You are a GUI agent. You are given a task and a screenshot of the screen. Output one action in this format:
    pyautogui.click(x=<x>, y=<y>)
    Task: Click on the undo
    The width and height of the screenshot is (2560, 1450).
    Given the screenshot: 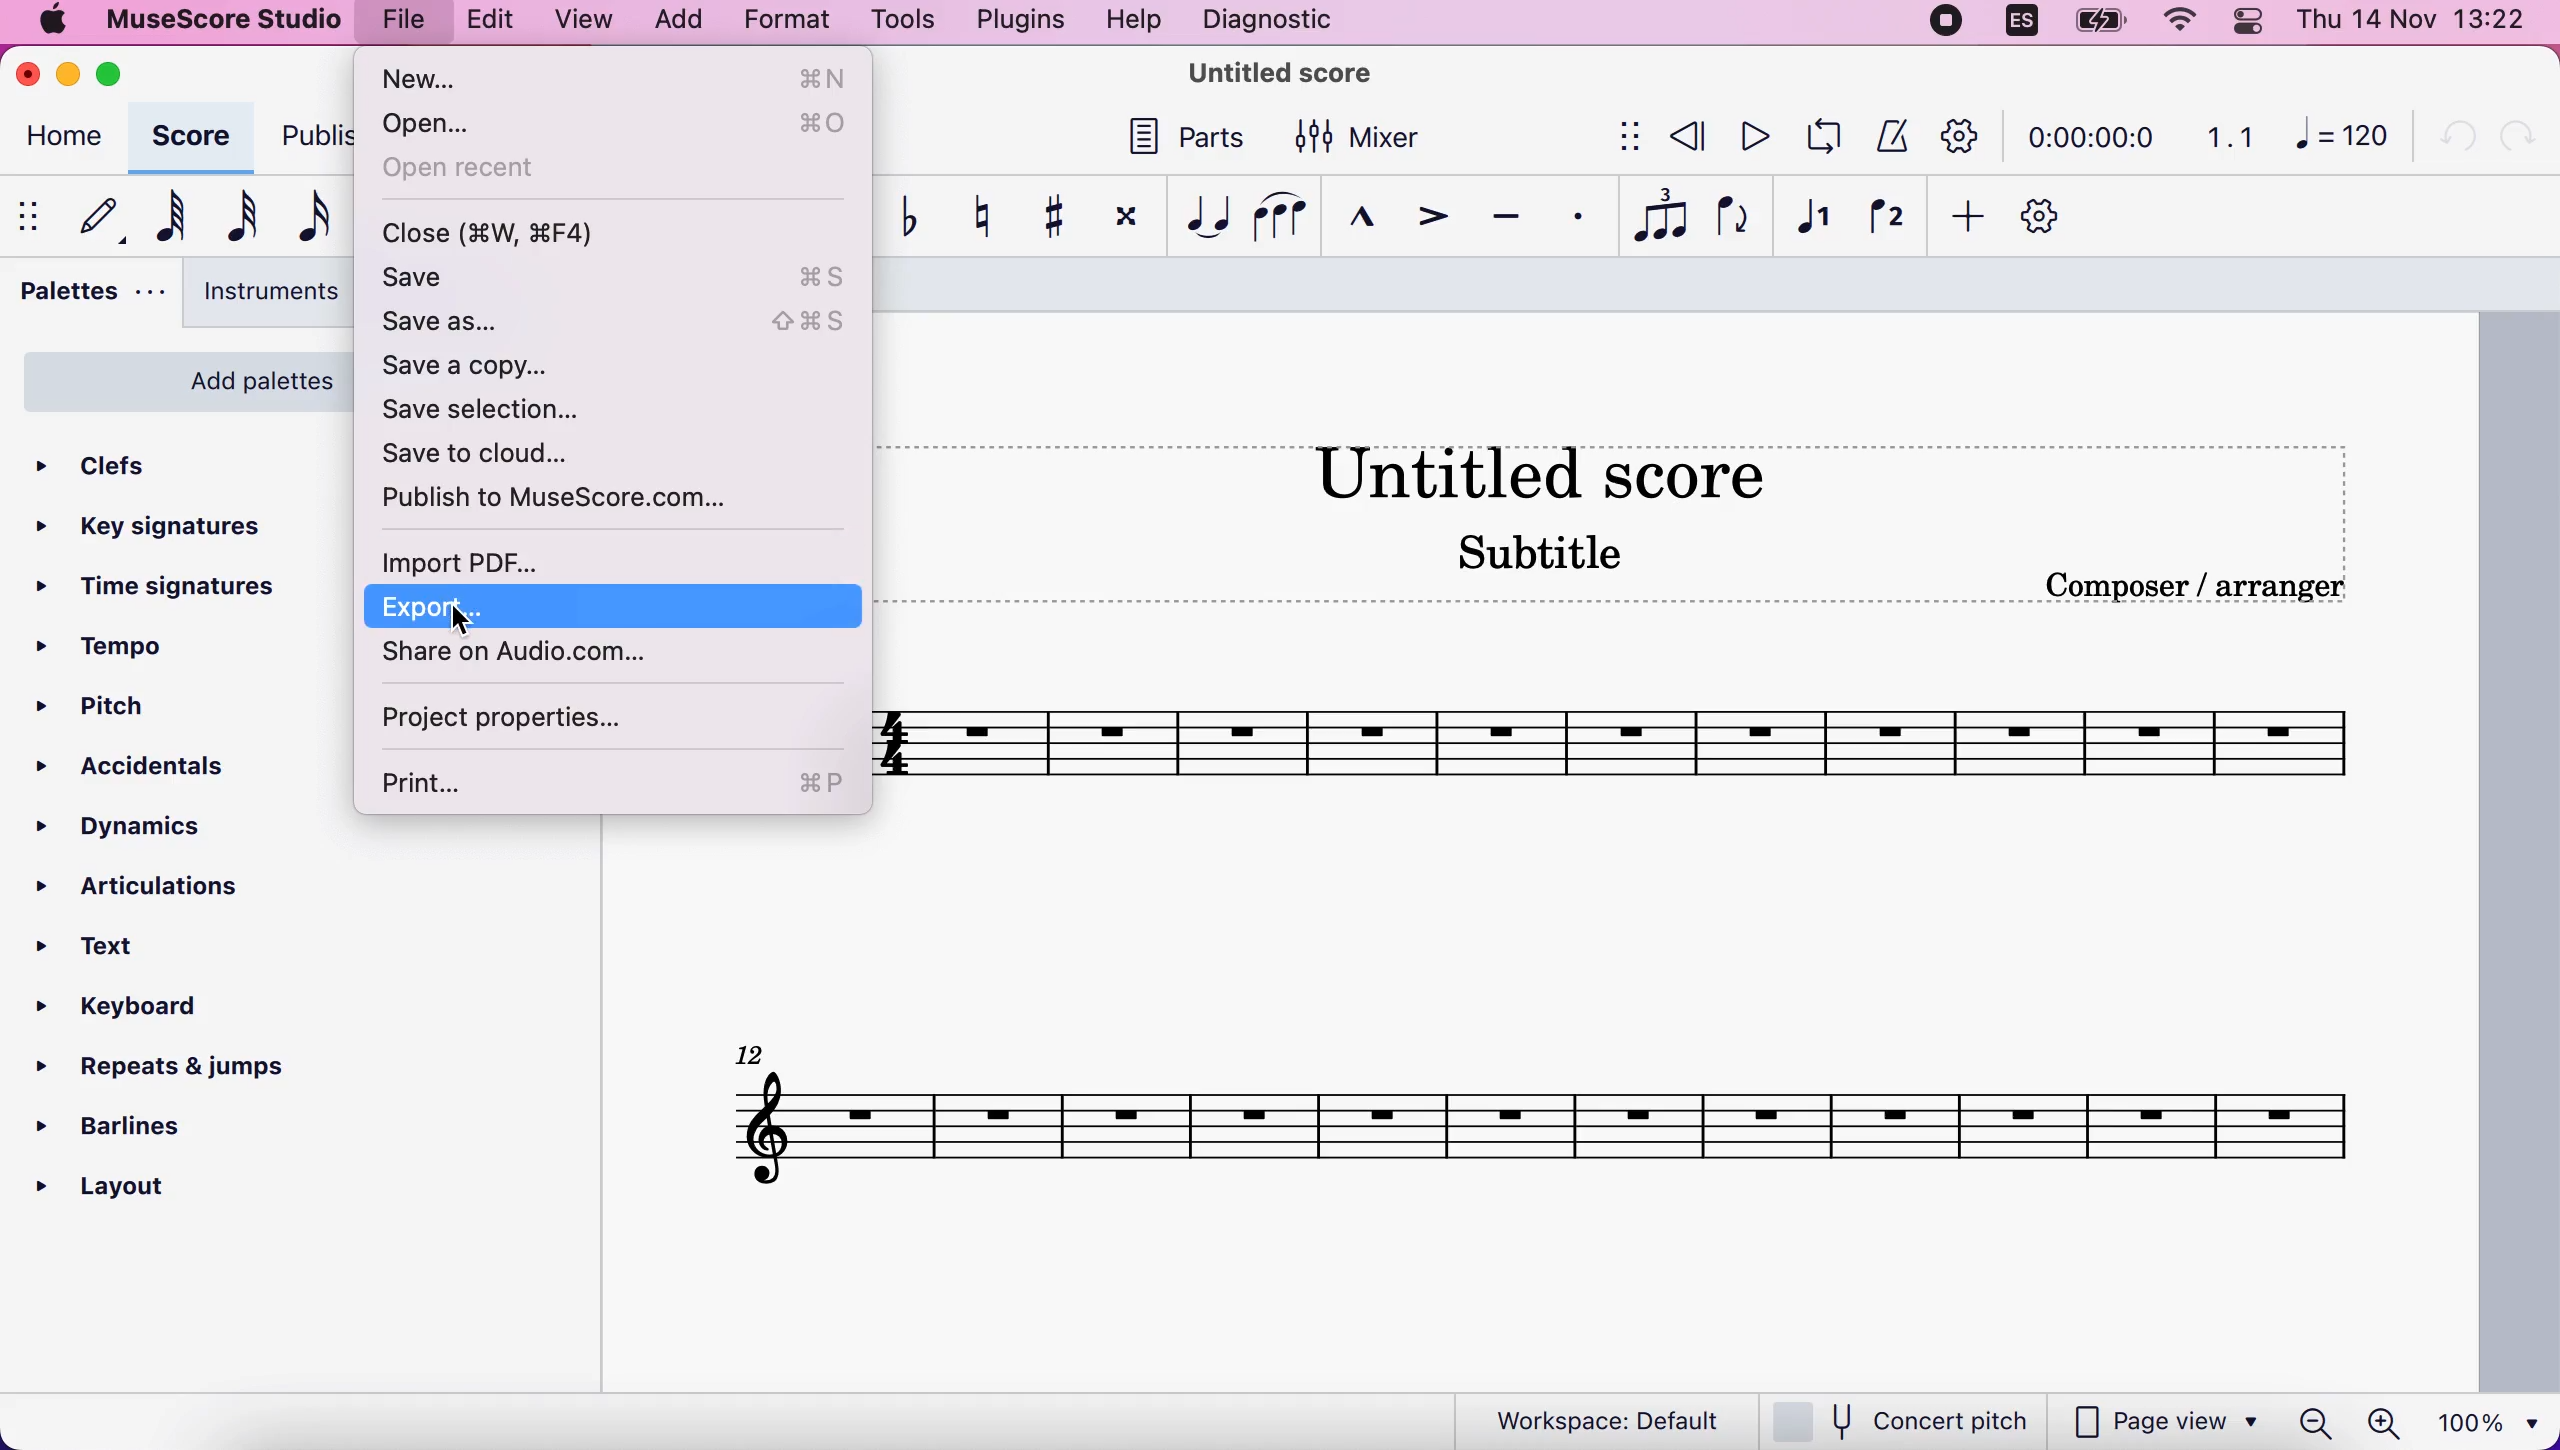 What is the action you would take?
    pyautogui.click(x=2458, y=140)
    